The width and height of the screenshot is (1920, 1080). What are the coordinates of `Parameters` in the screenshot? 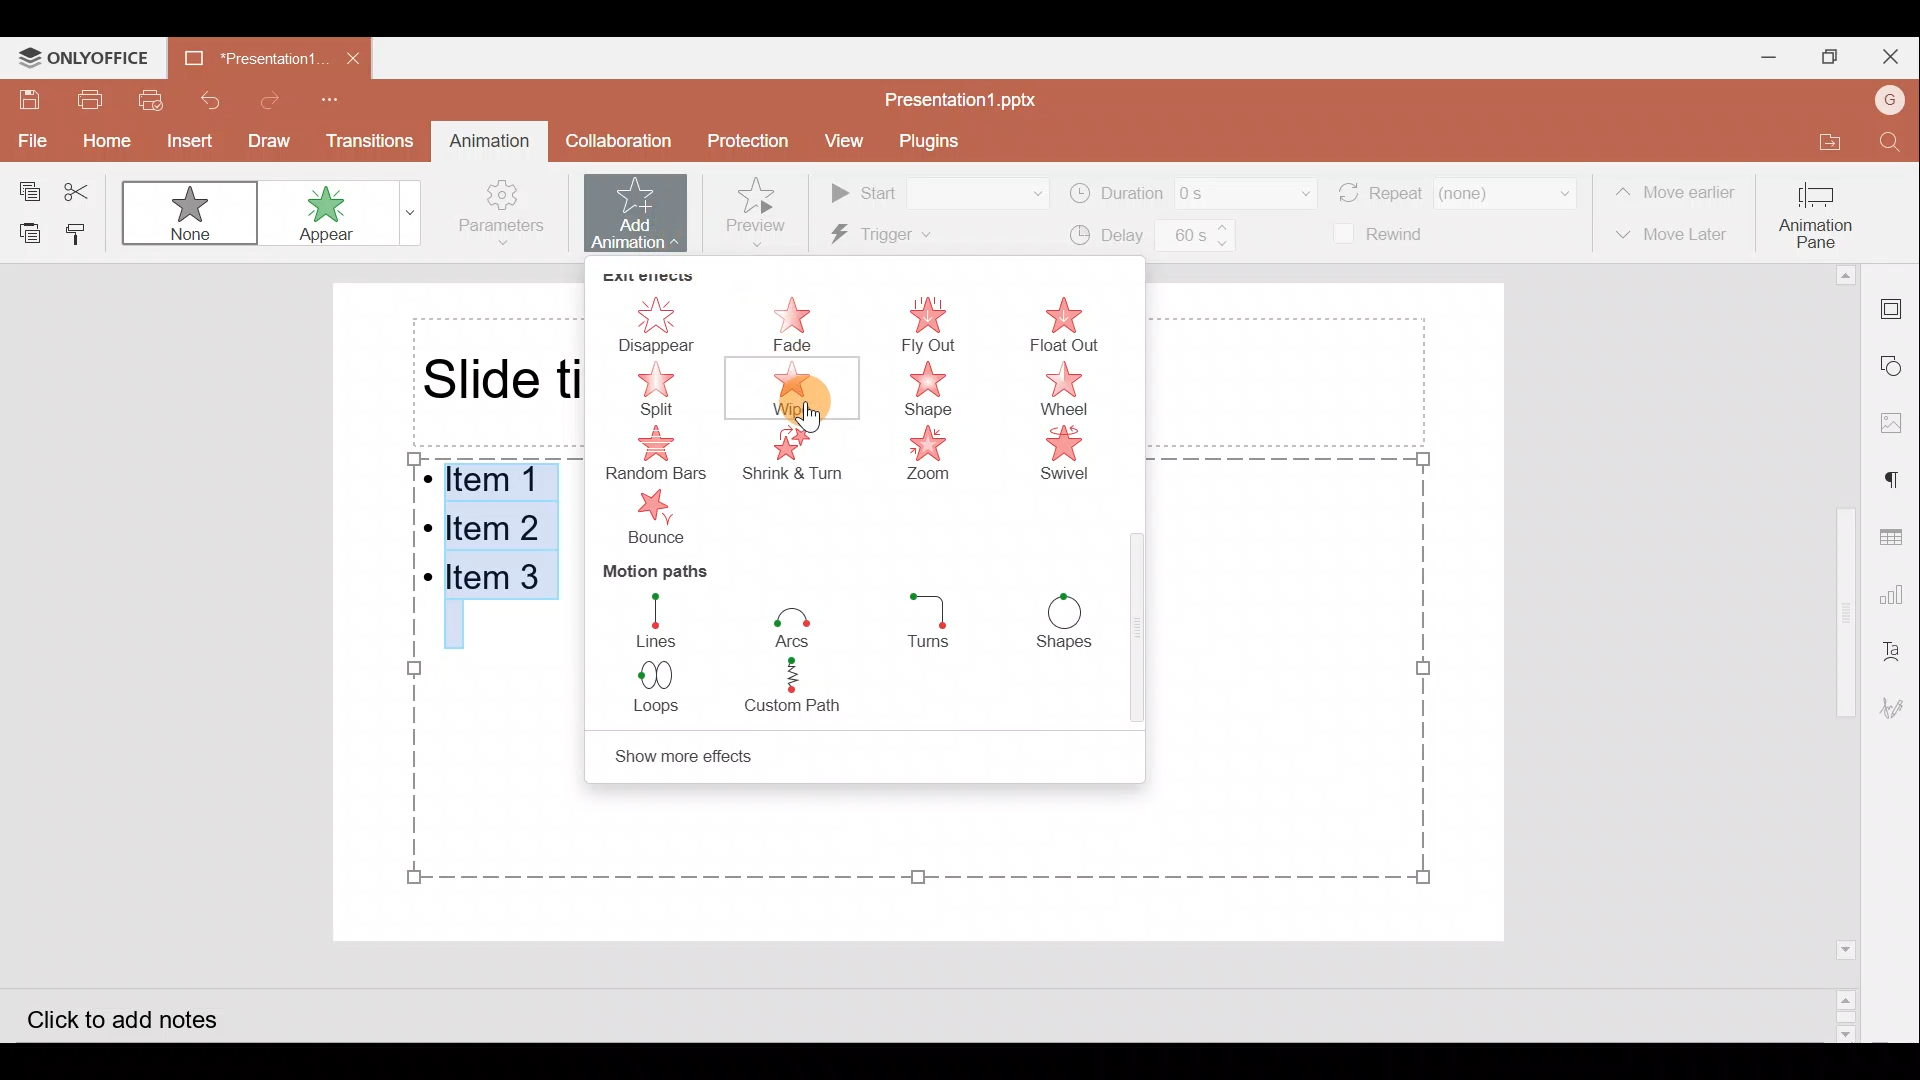 It's located at (508, 214).